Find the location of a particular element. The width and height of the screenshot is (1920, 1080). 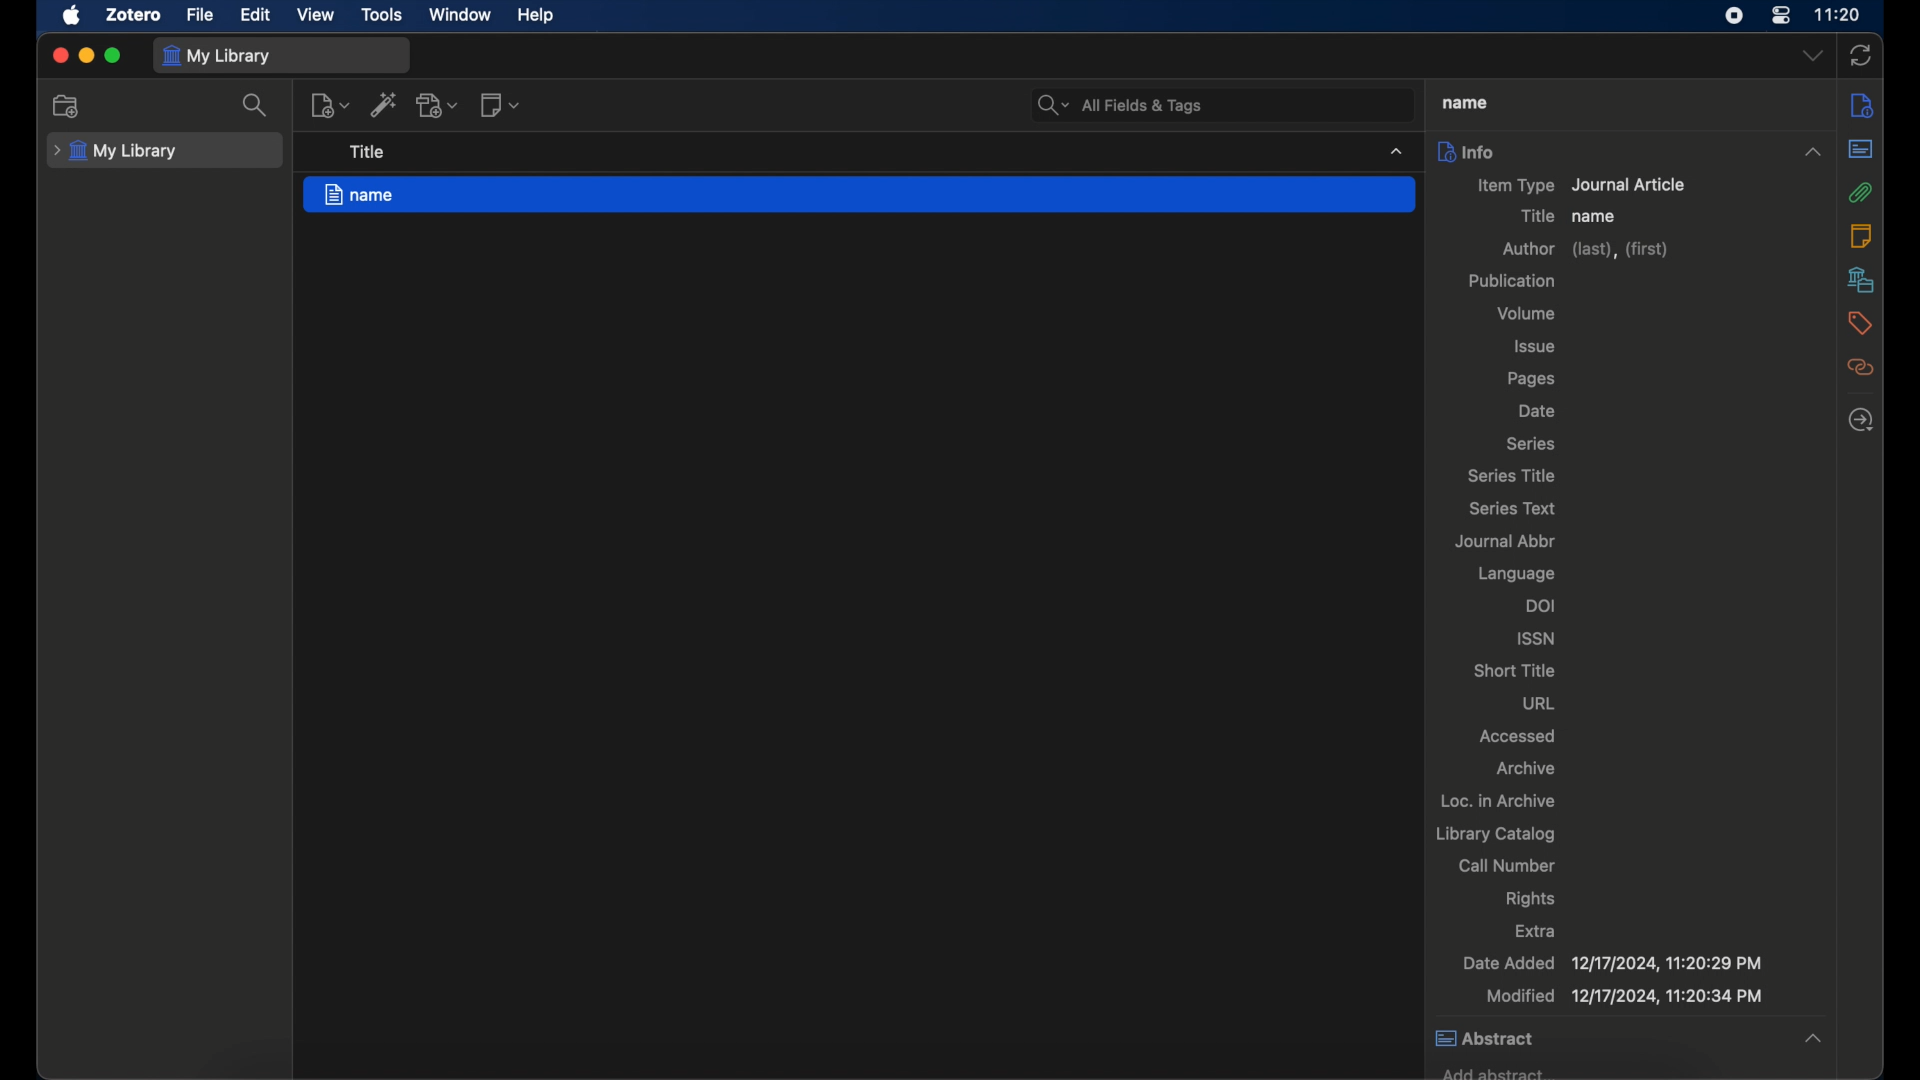

search is located at coordinates (1117, 103).